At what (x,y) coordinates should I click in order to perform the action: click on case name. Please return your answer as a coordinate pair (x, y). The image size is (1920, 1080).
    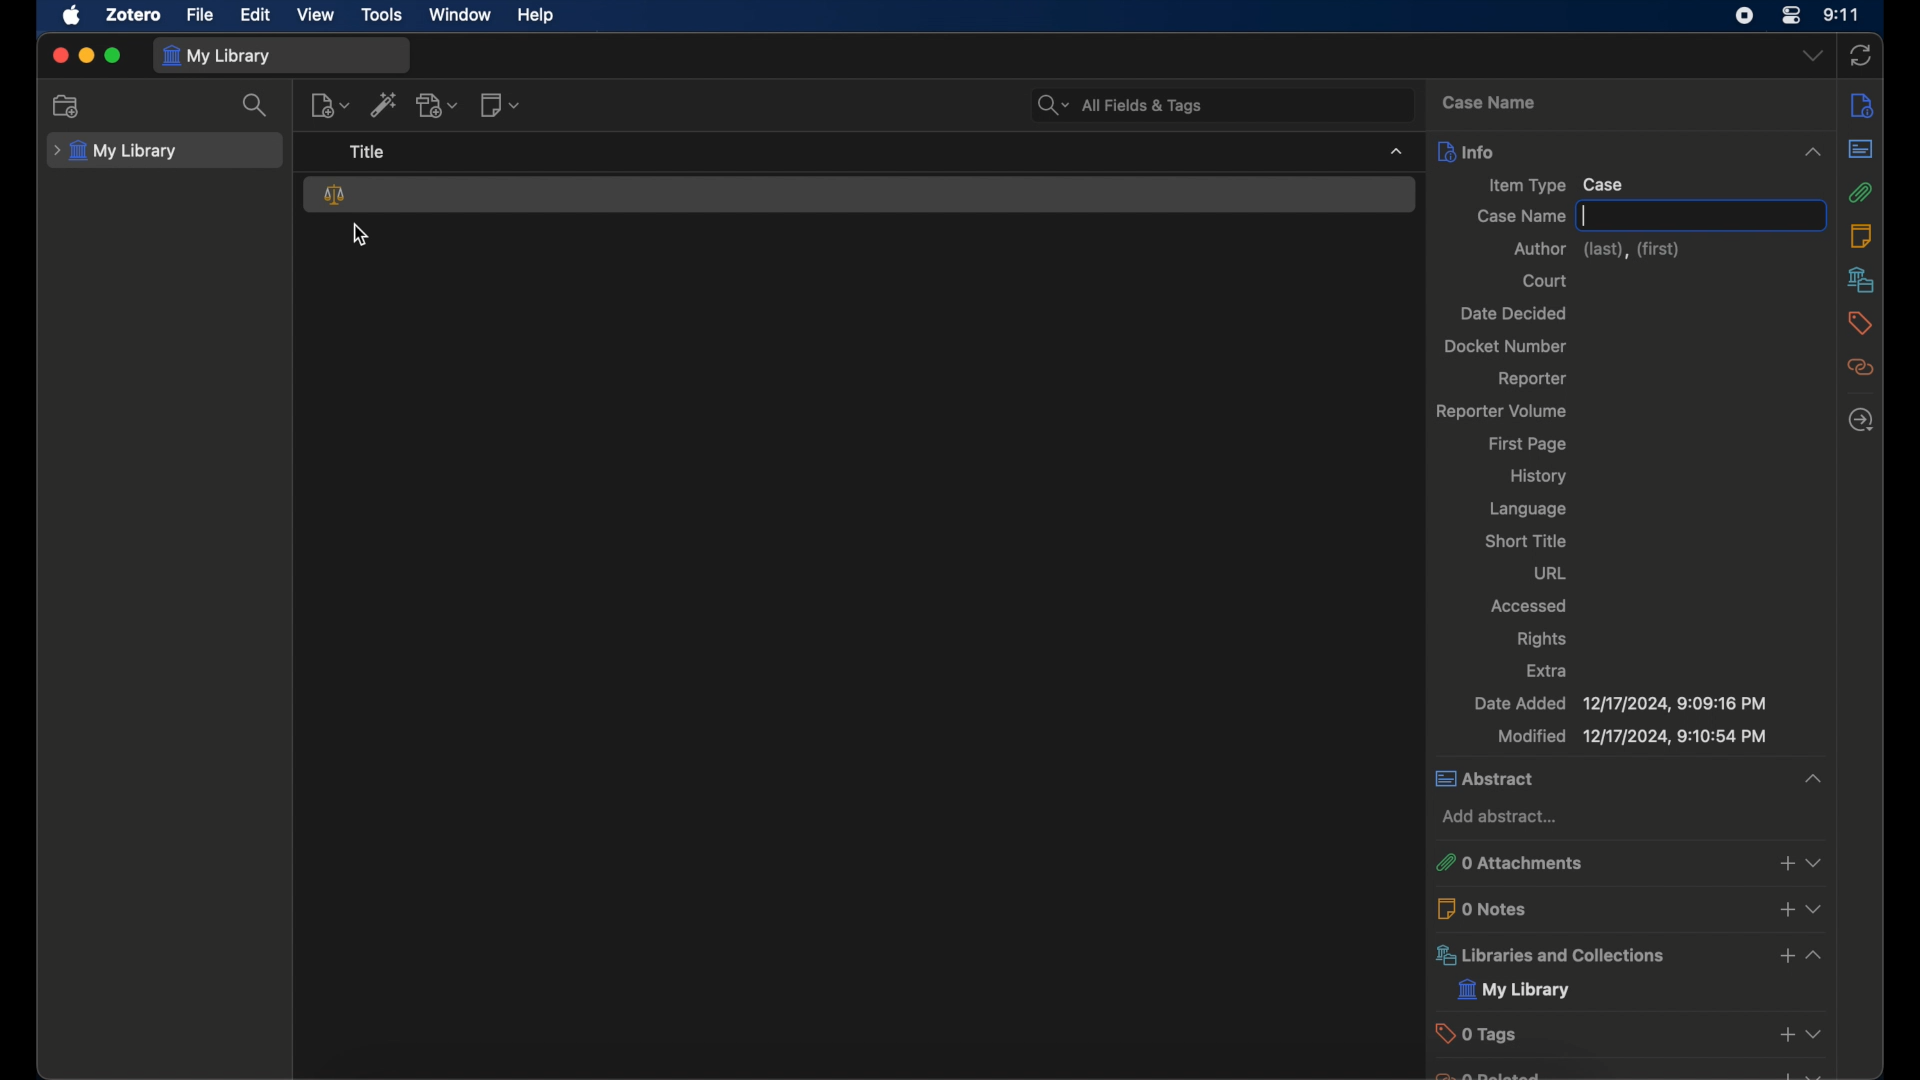
    Looking at the image, I should click on (1490, 102).